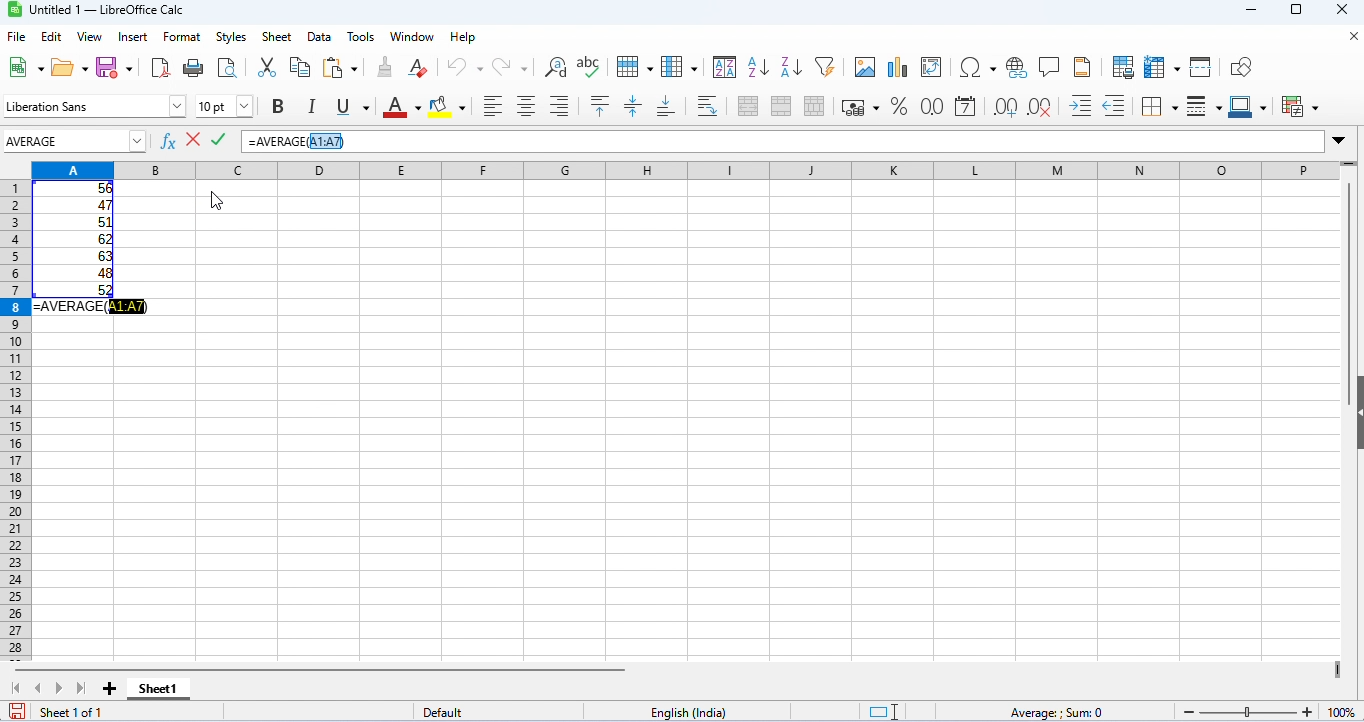  What do you see at coordinates (825, 65) in the screenshot?
I see `filter` at bounding box center [825, 65].